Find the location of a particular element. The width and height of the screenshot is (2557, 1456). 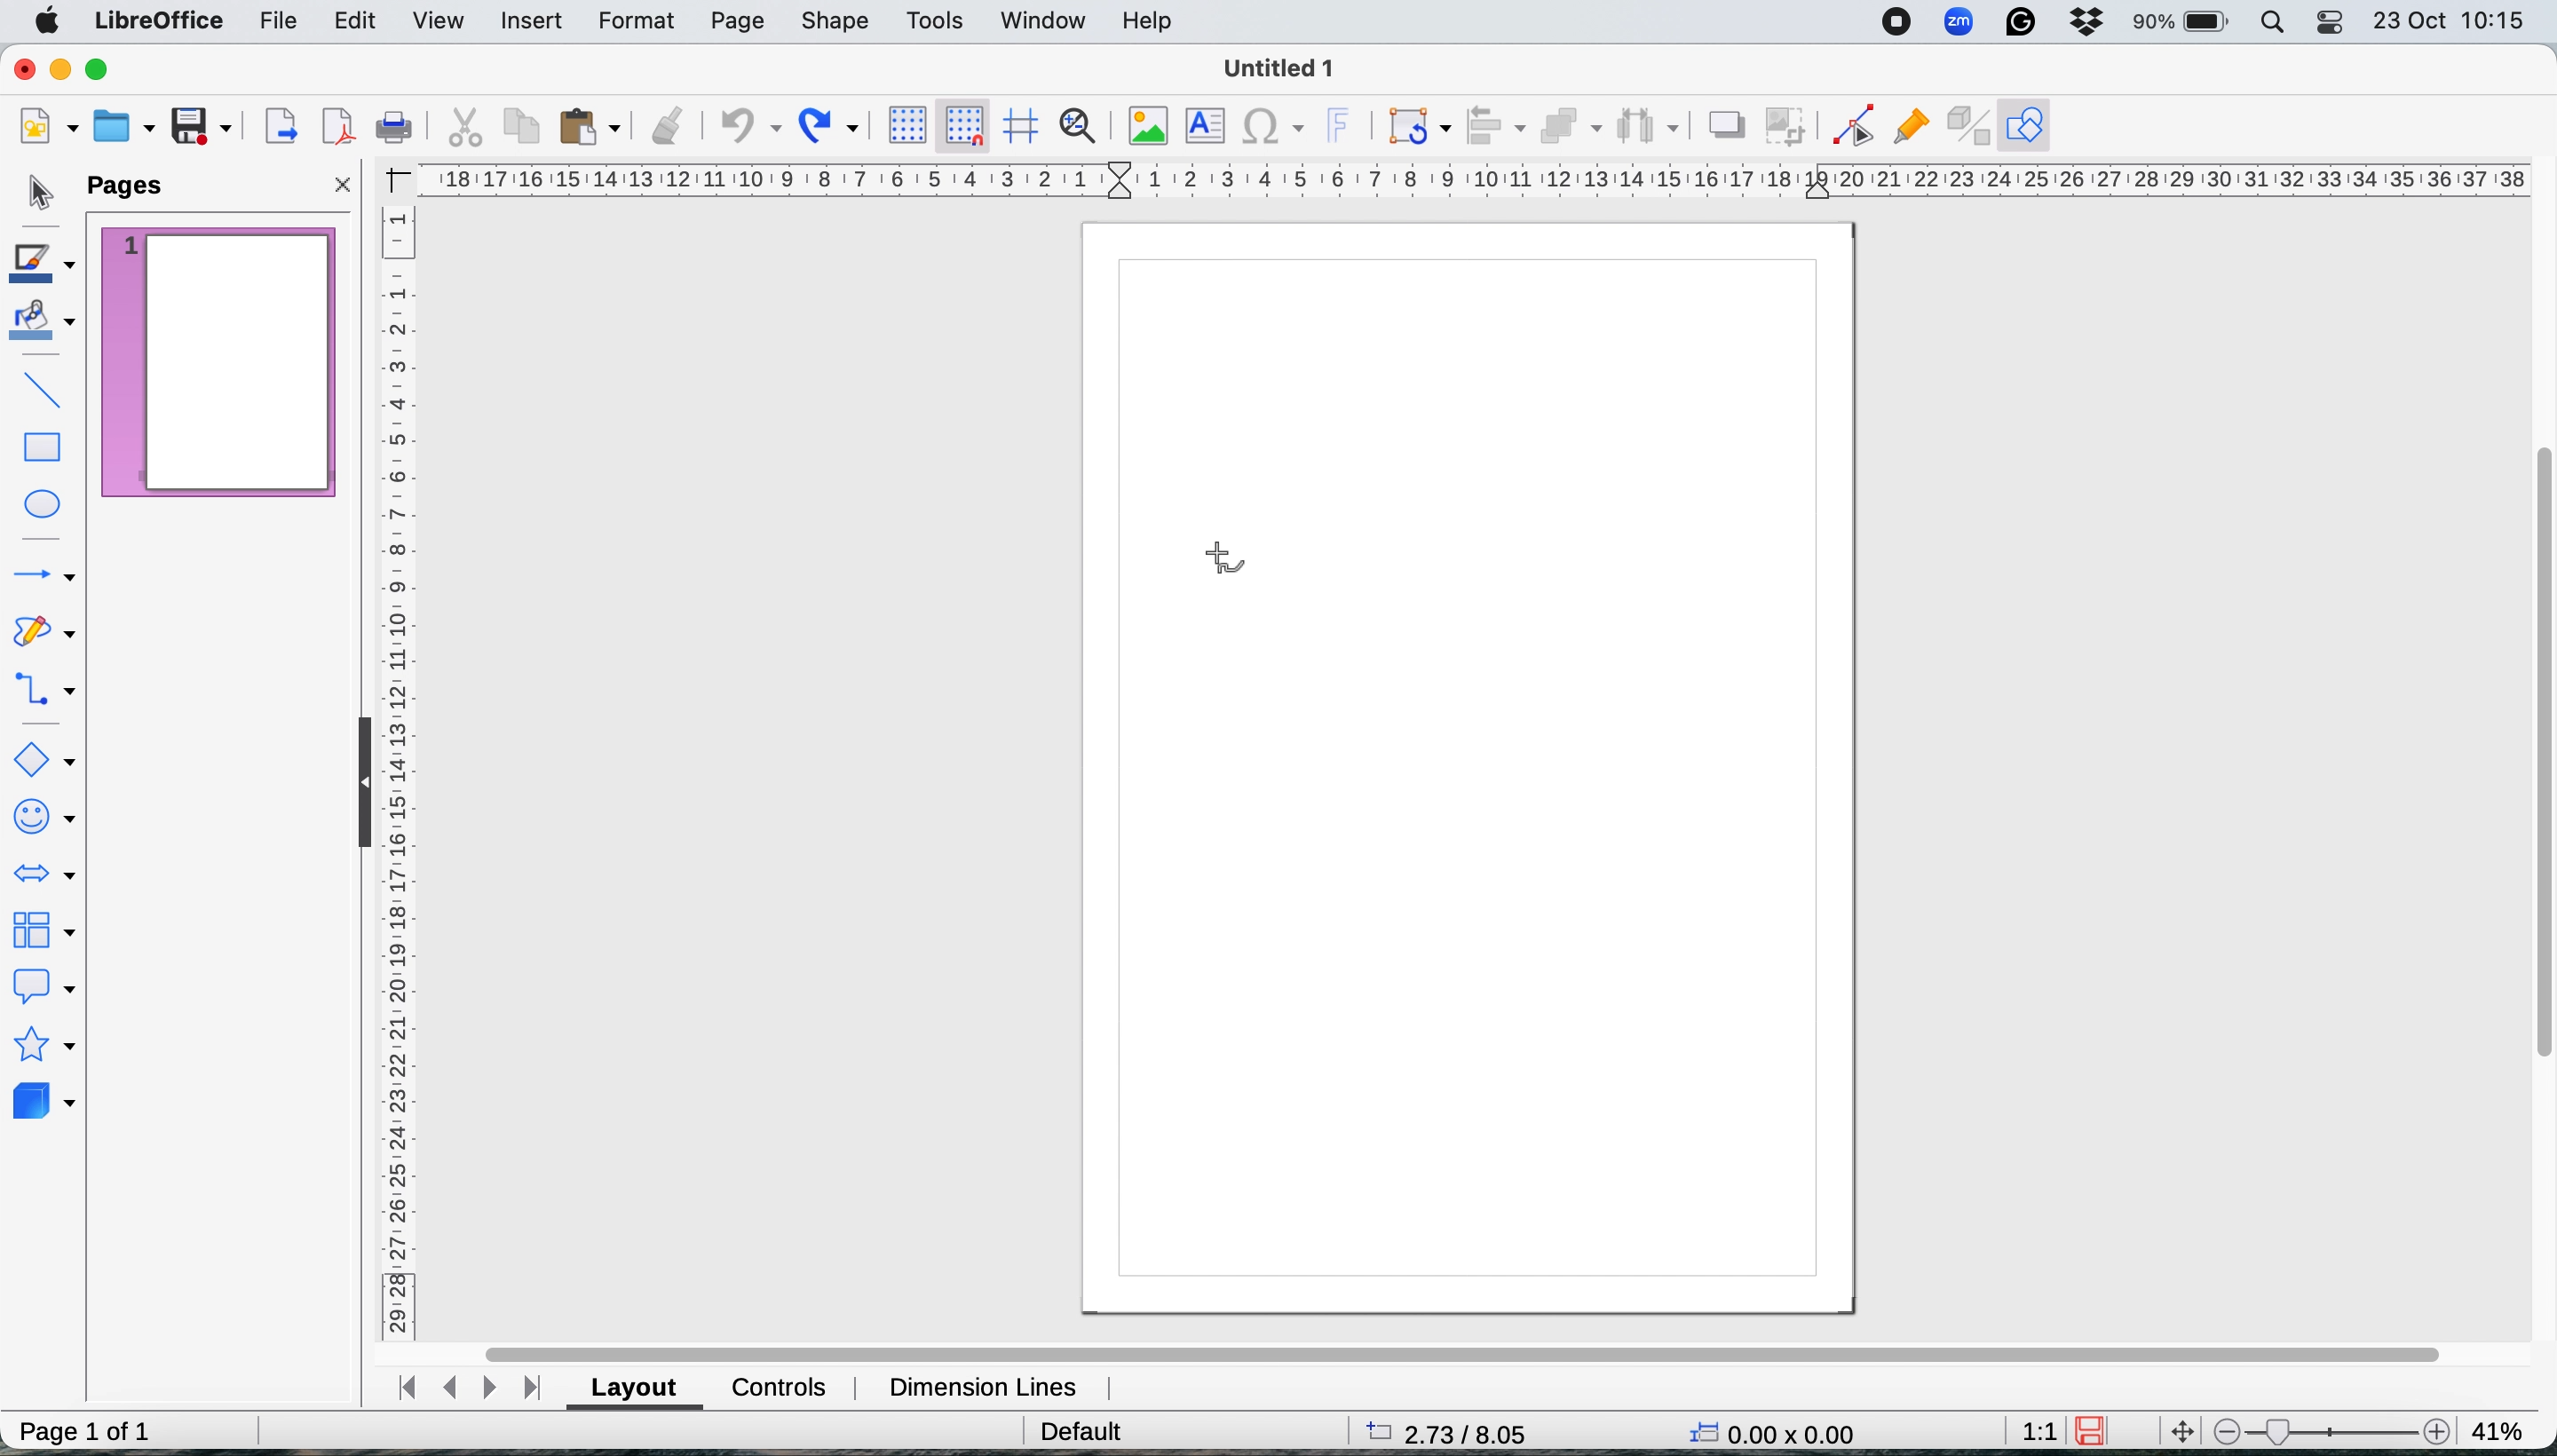

connectors is located at coordinates (47, 691).